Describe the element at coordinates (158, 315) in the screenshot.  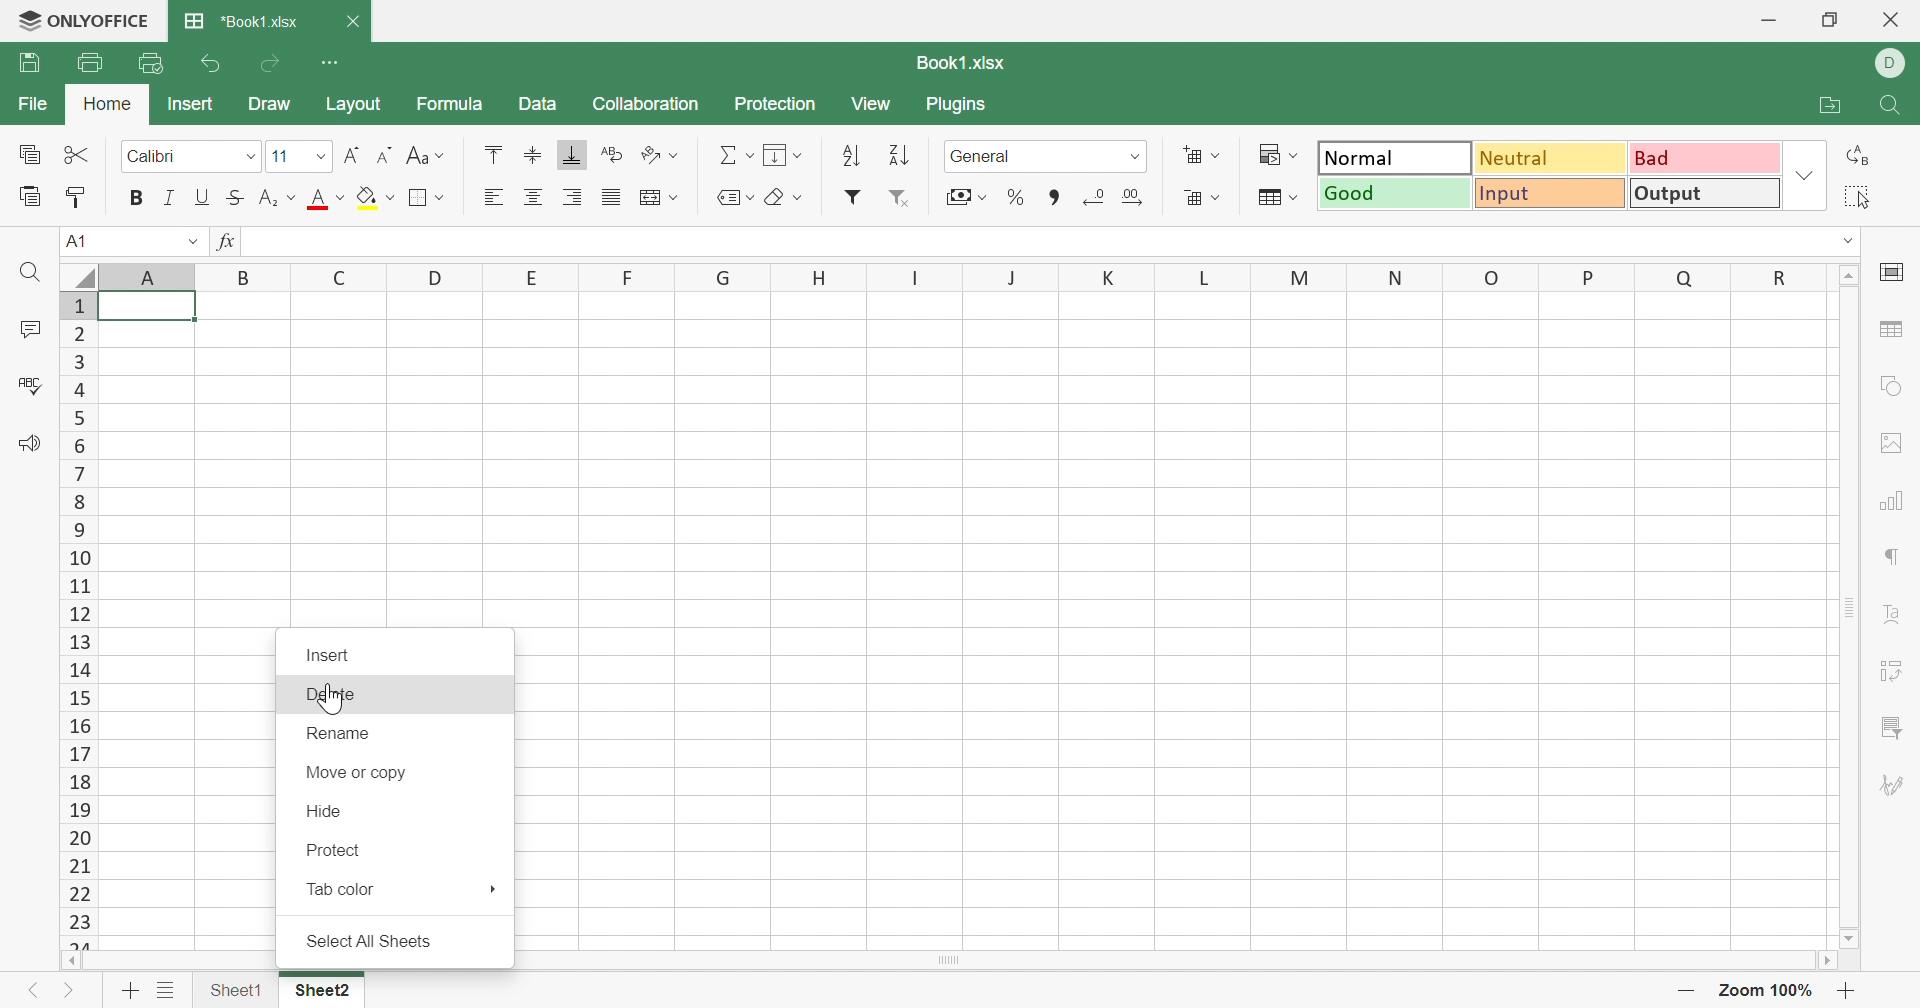
I see `Cell A1 highlighted` at that location.